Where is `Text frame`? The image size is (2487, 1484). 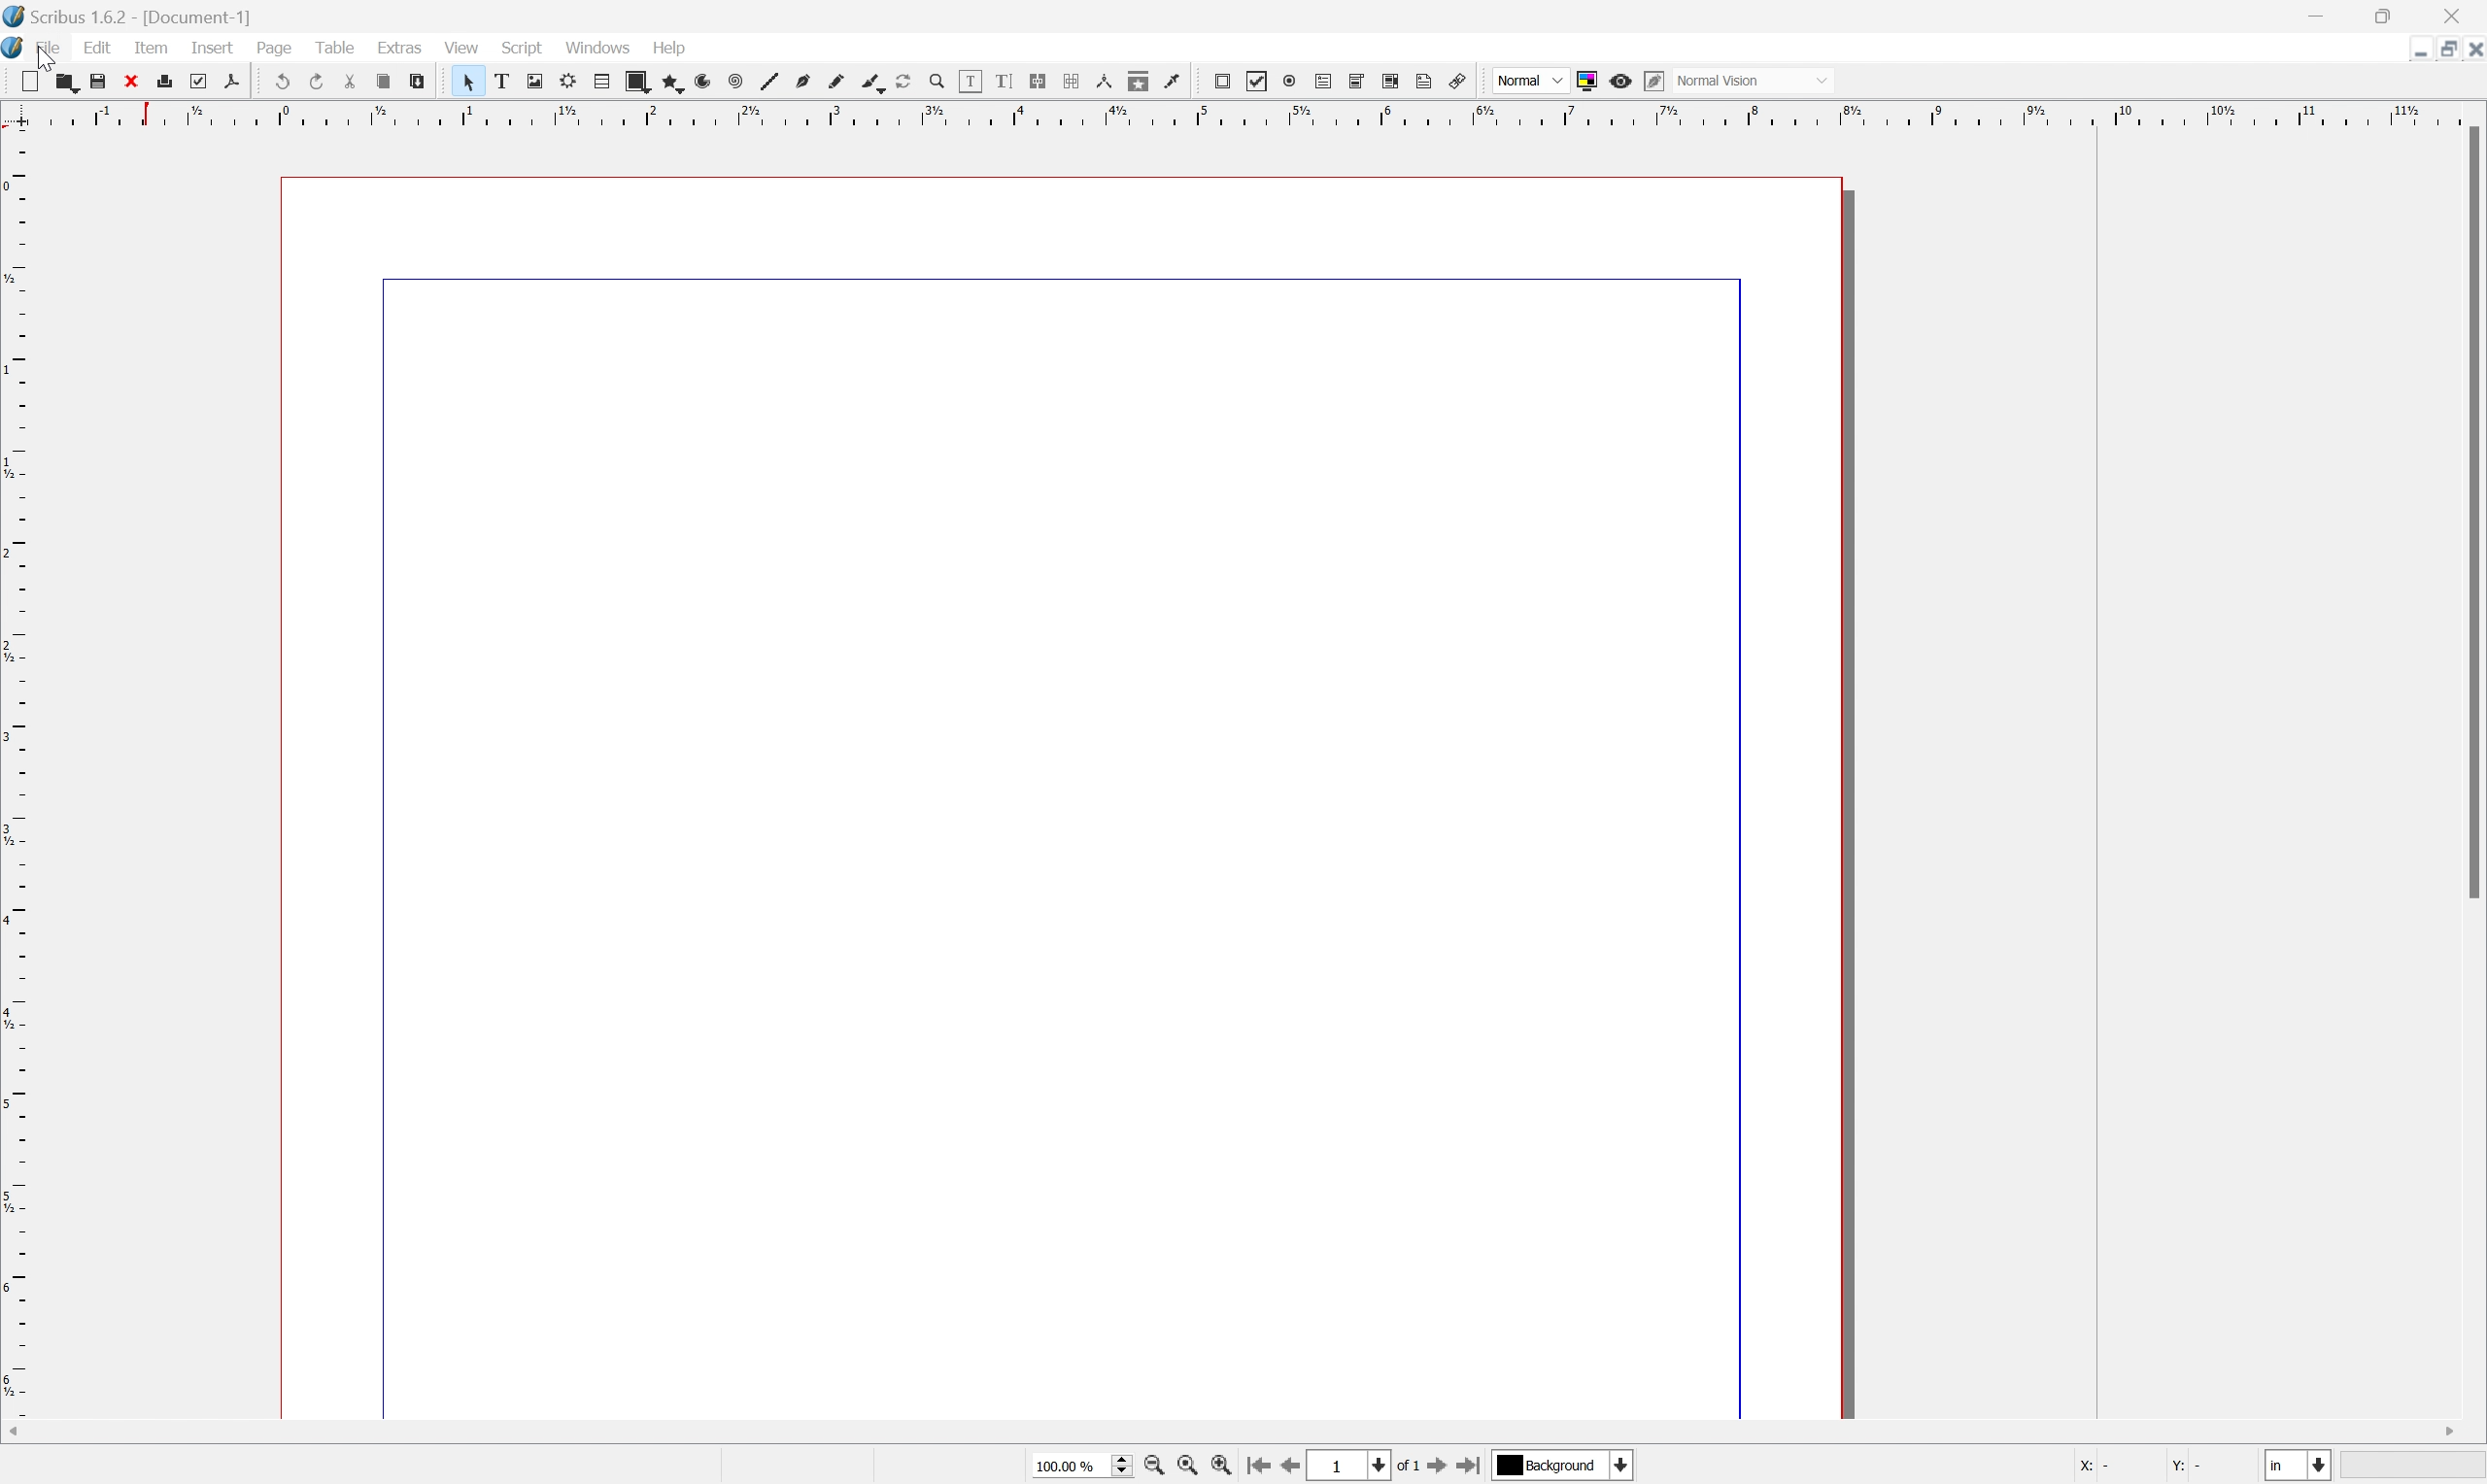 Text frame is located at coordinates (501, 82).